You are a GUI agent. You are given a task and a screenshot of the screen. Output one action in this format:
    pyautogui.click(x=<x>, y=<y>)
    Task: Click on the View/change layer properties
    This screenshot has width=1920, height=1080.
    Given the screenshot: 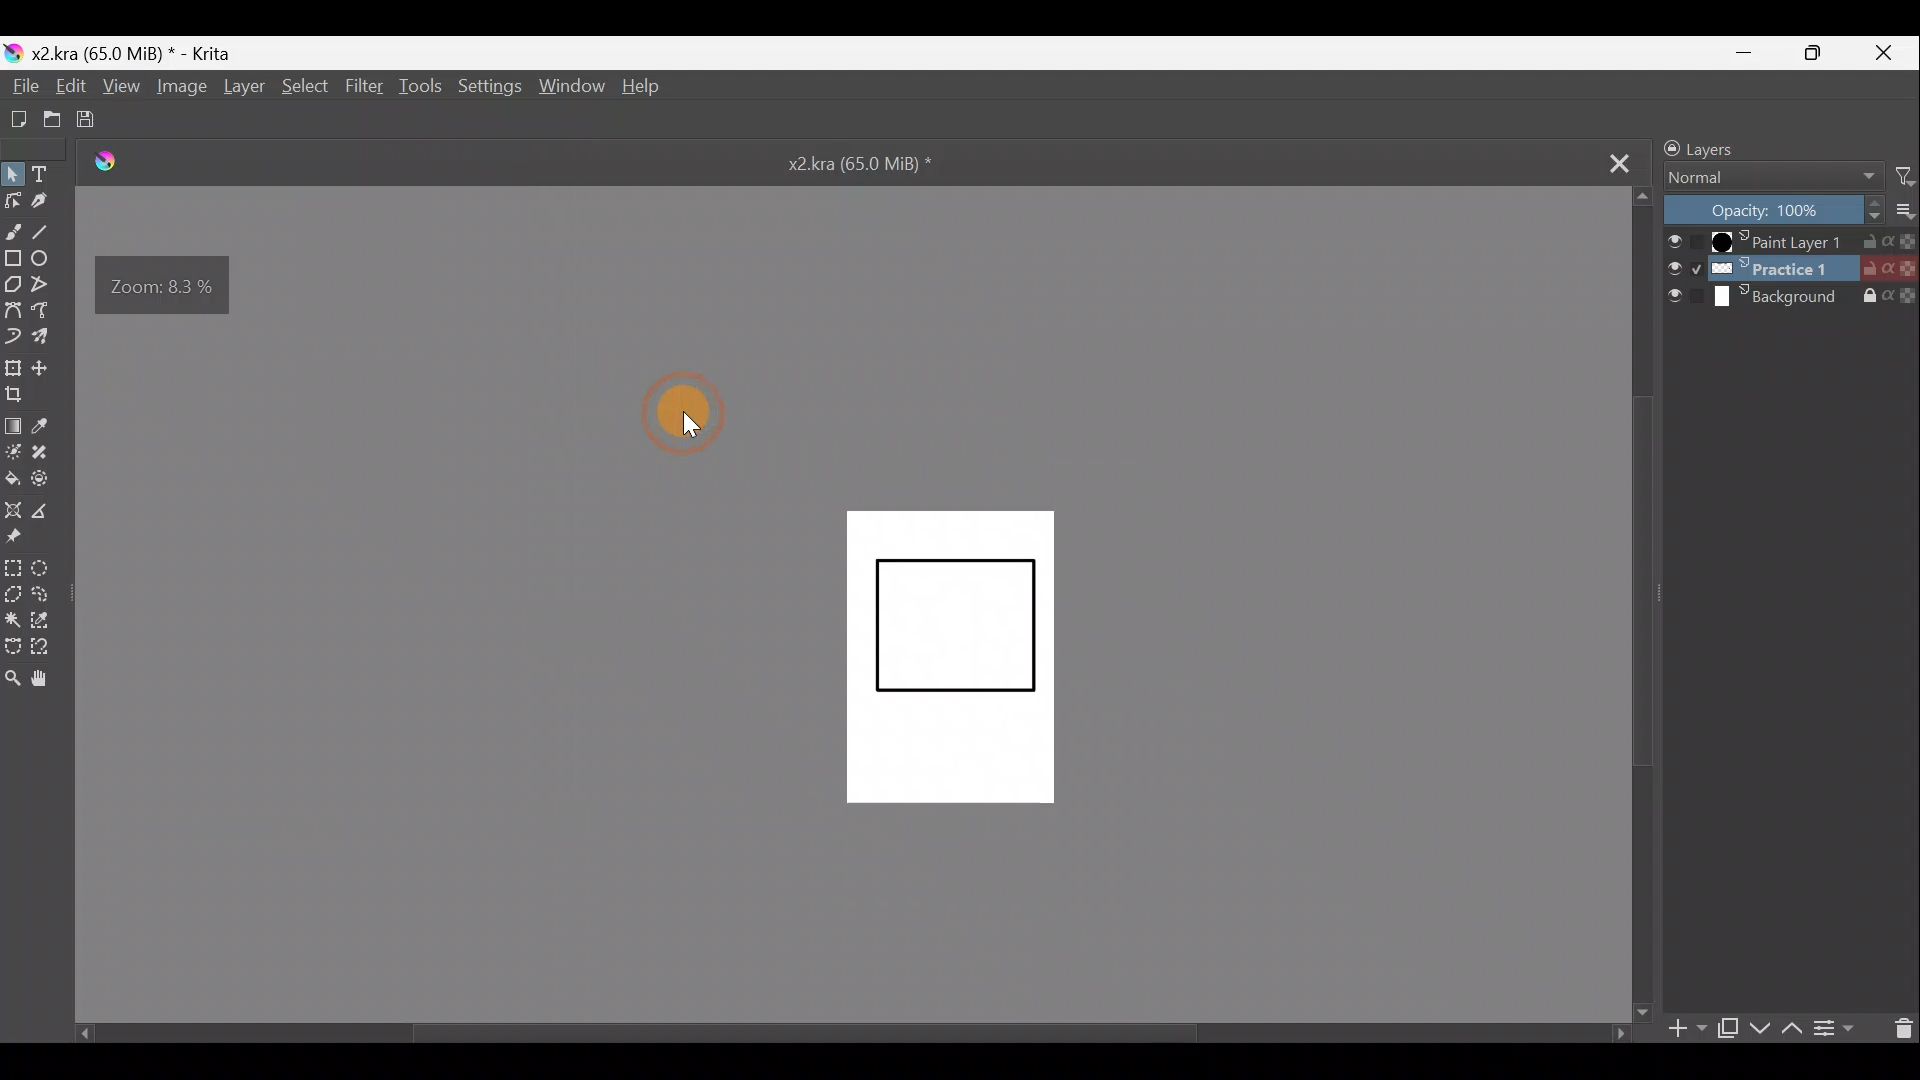 What is the action you would take?
    pyautogui.click(x=1835, y=1025)
    